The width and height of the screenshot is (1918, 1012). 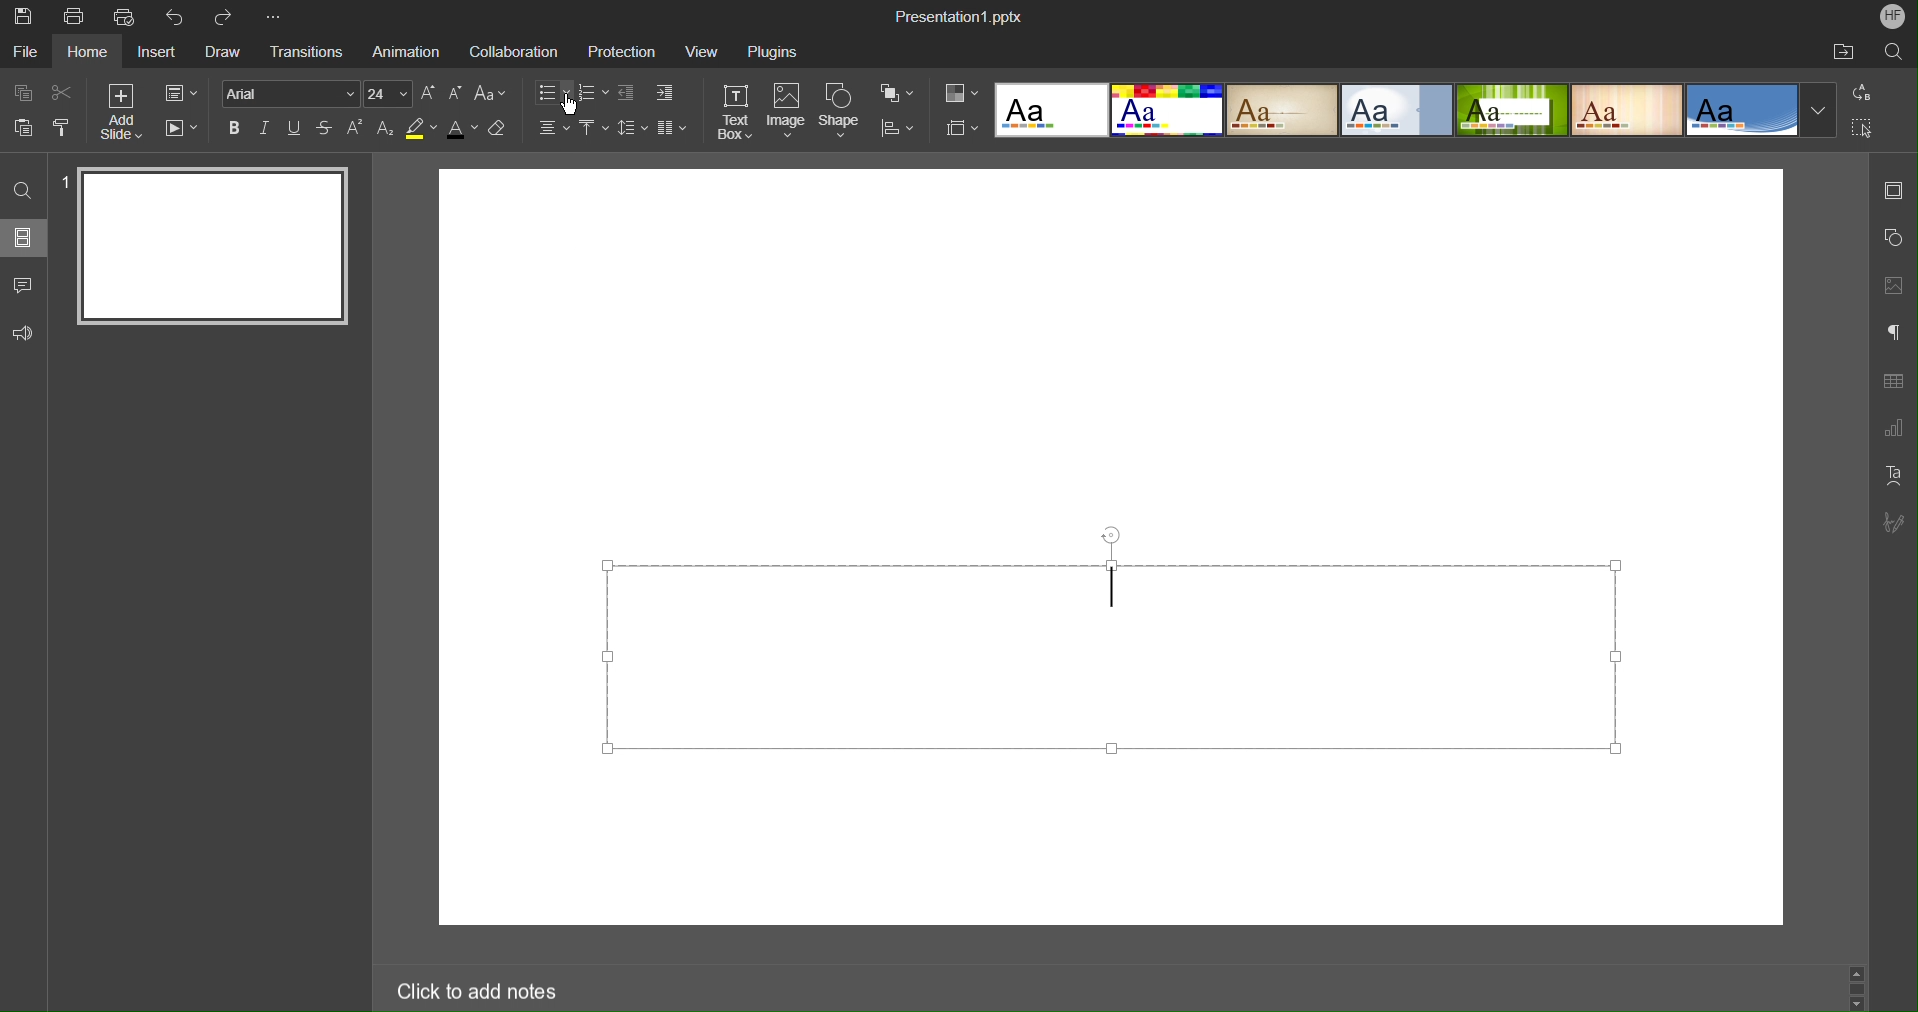 What do you see at coordinates (125, 17) in the screenshot?
I see `Quick Print` at bounding box center [125, 17].